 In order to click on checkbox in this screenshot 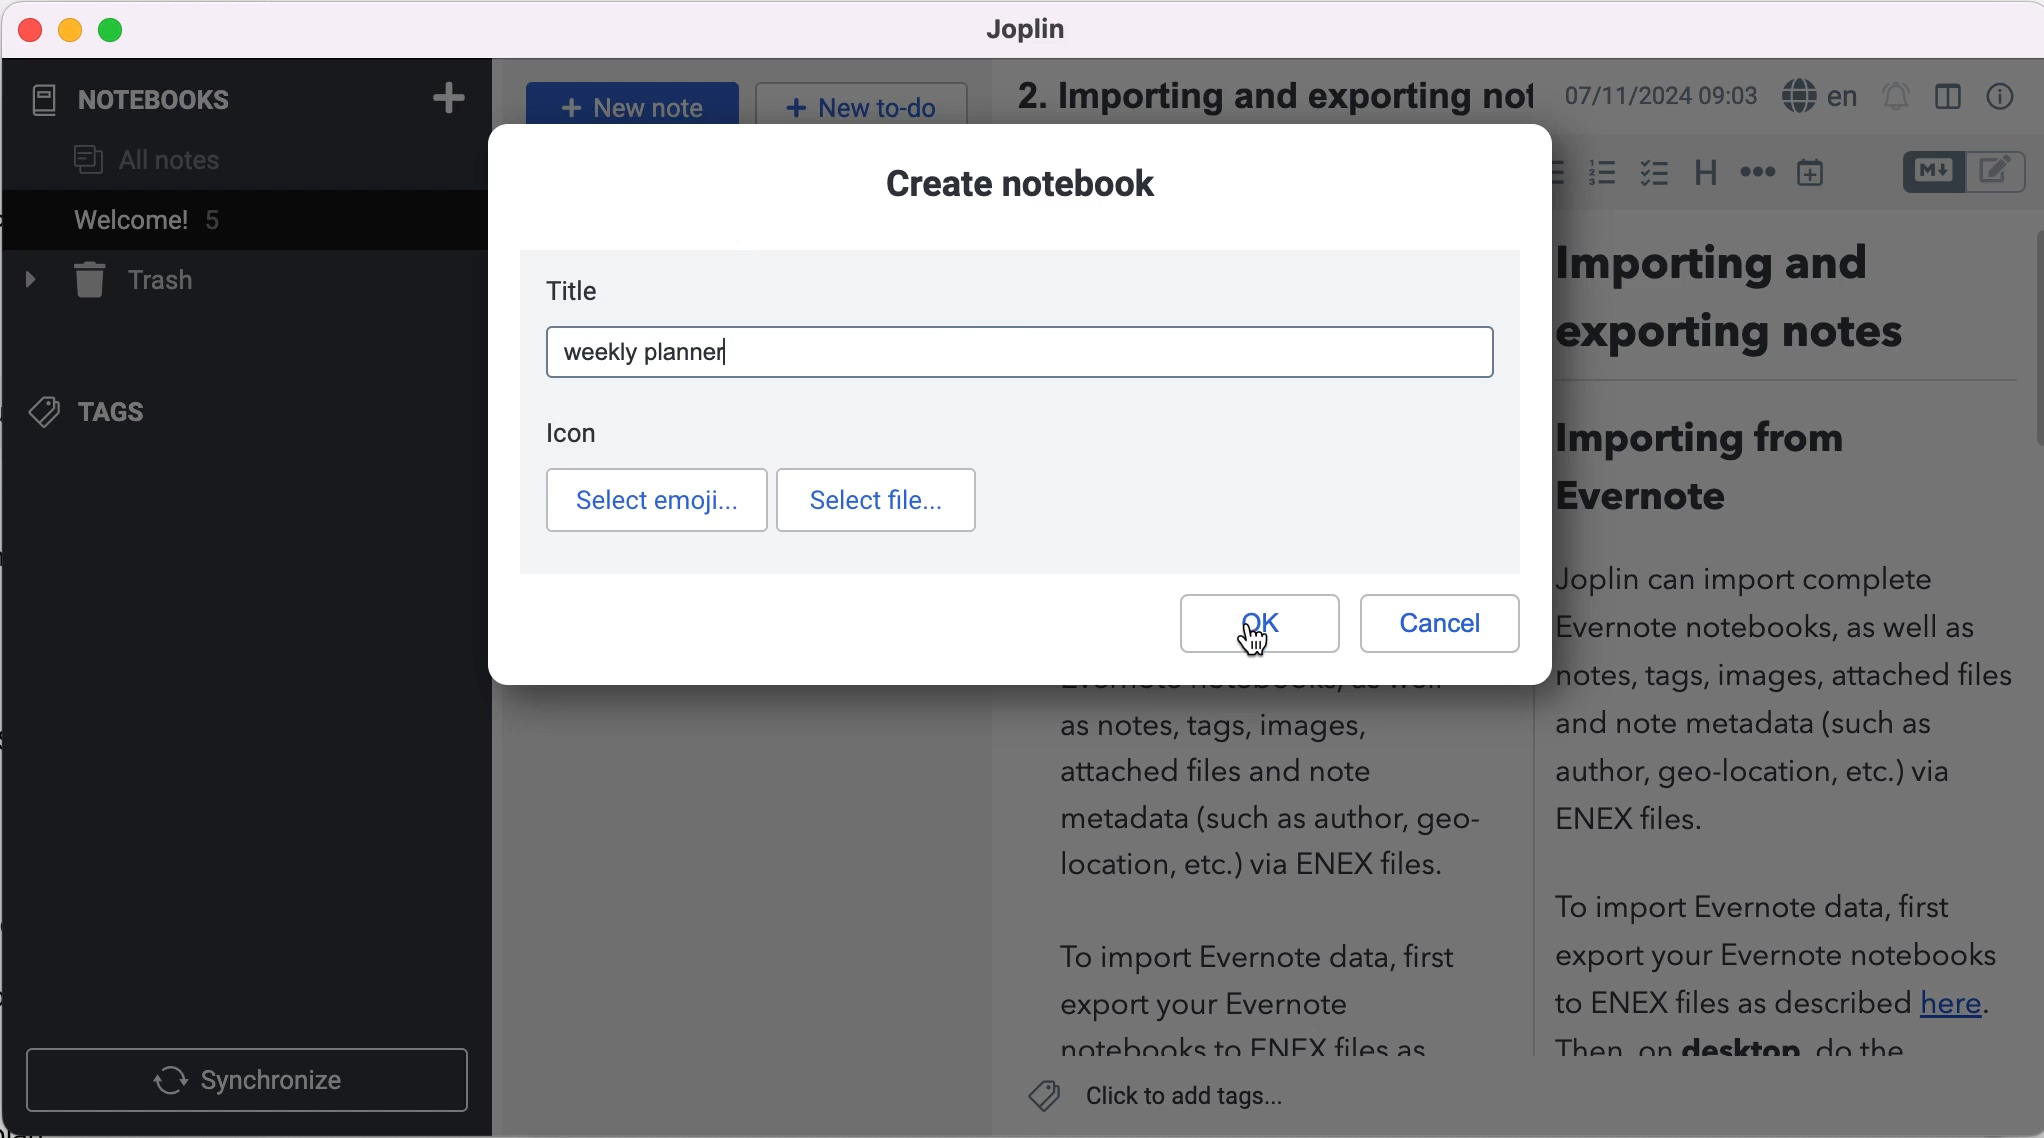, I will do `click(1654, 174)`.